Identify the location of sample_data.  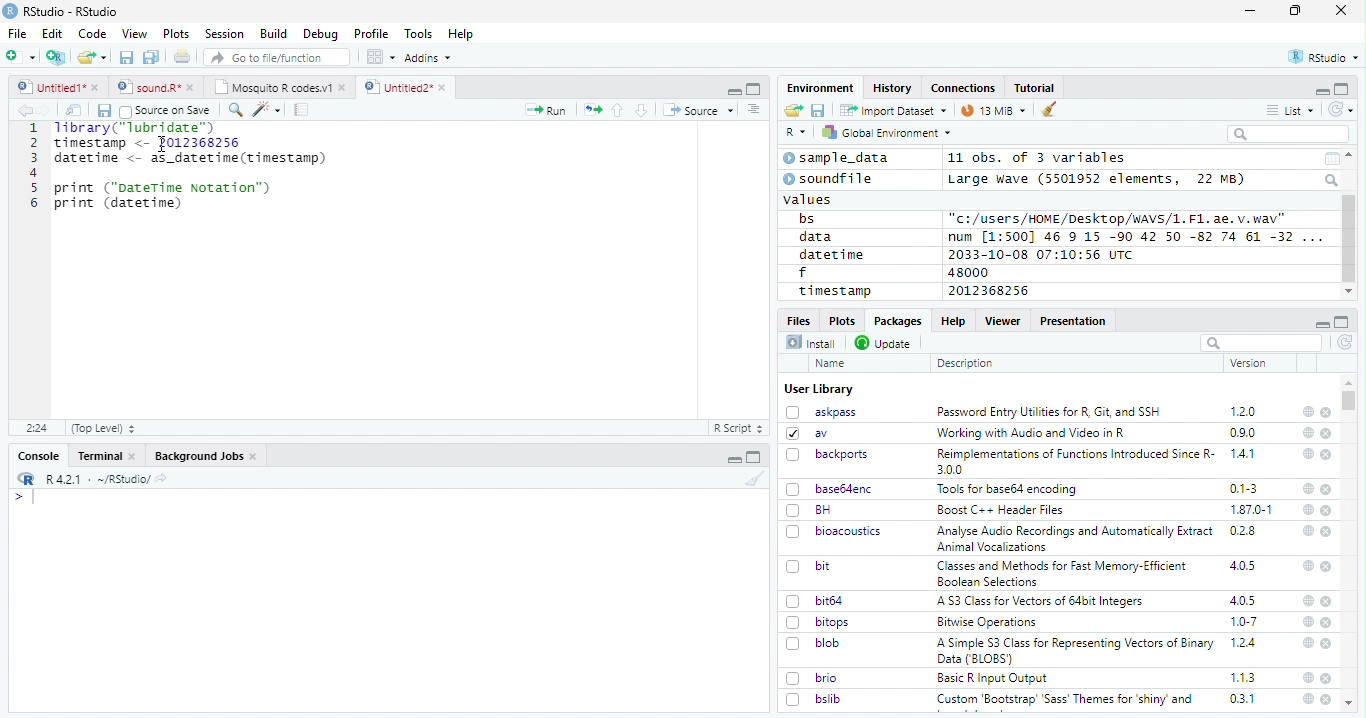
(839, 158).